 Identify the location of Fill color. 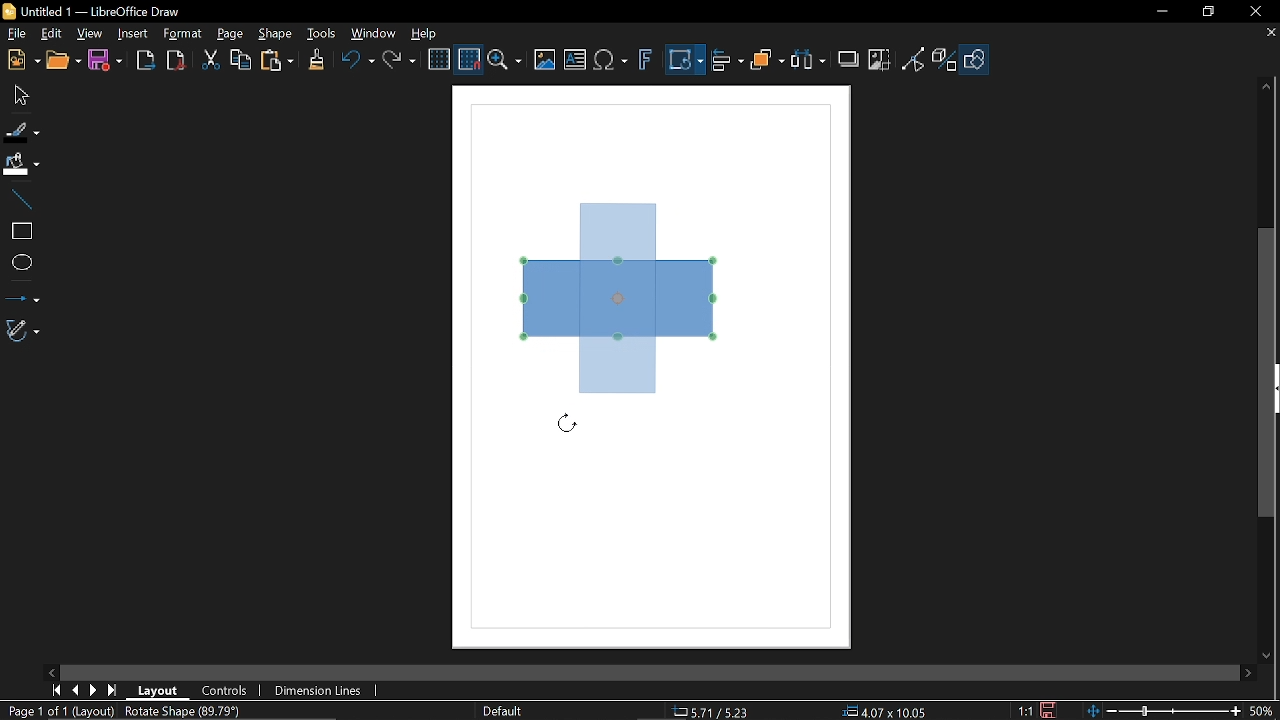
(20, 165).